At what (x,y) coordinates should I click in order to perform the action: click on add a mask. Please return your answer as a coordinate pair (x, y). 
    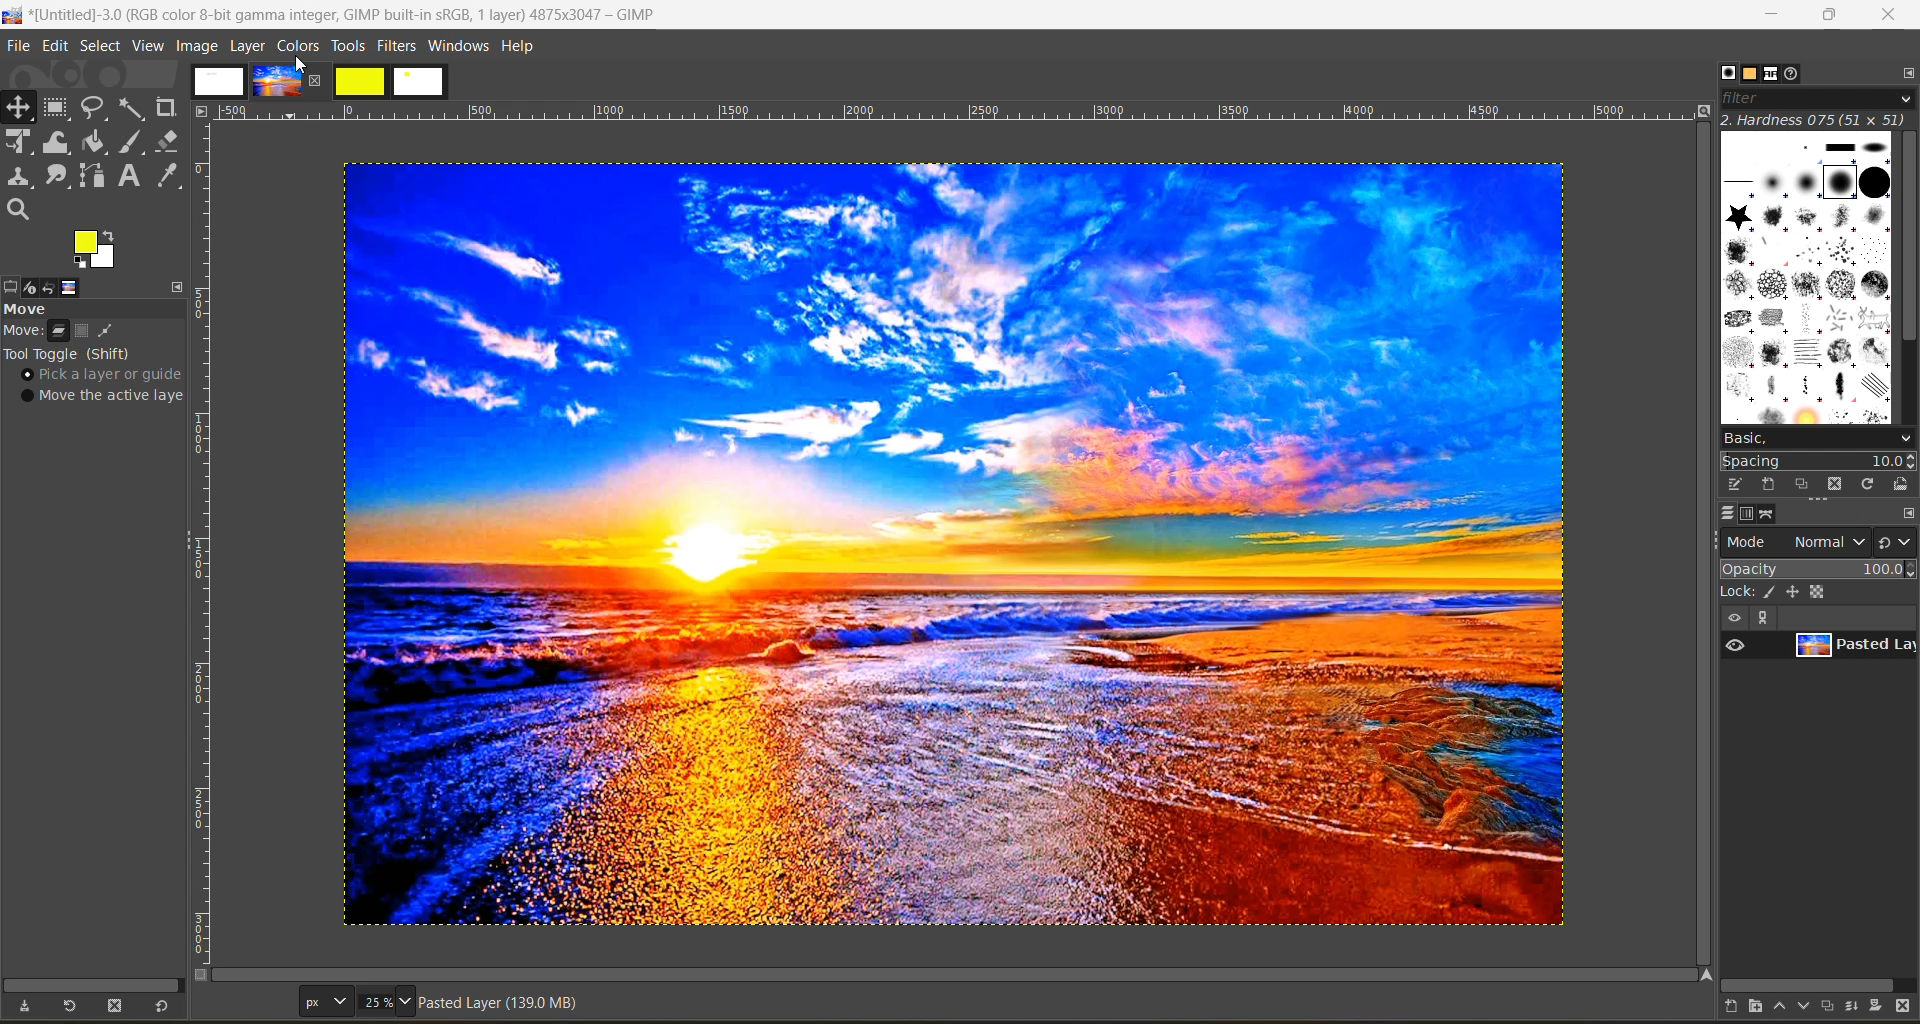
    Looking at the image, I should click on (1882, 1009).